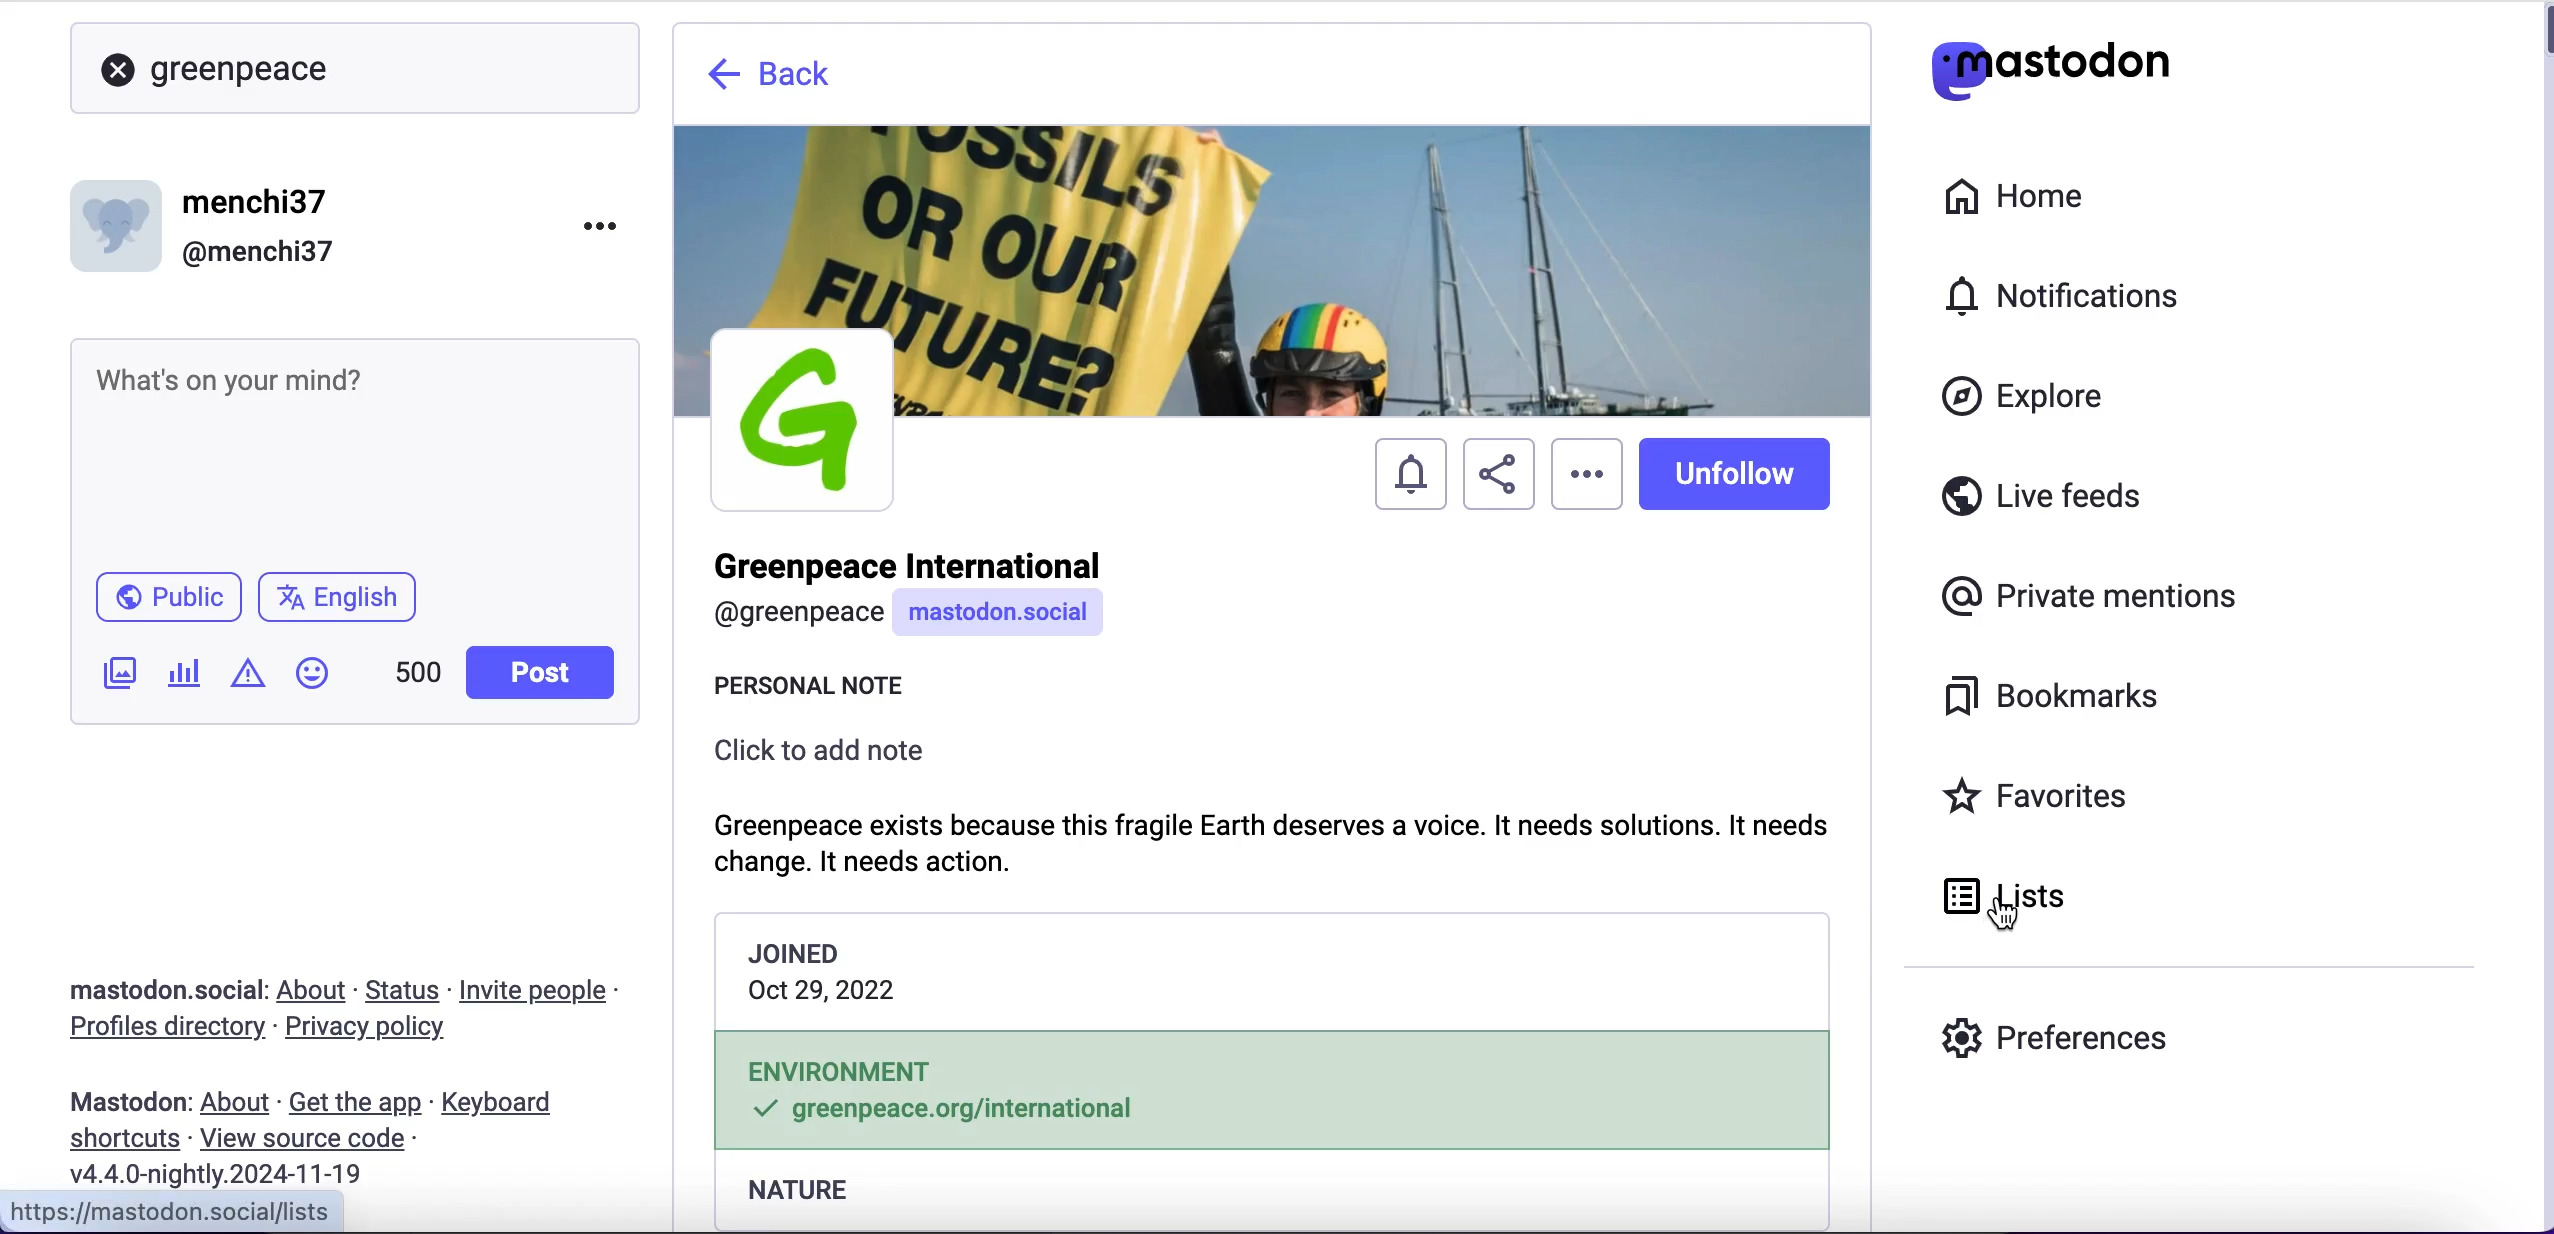 The image size is (2554, 1234). Describe the element at coordinates (2042, 799) in the screenshot. I see `favorites` at that location.